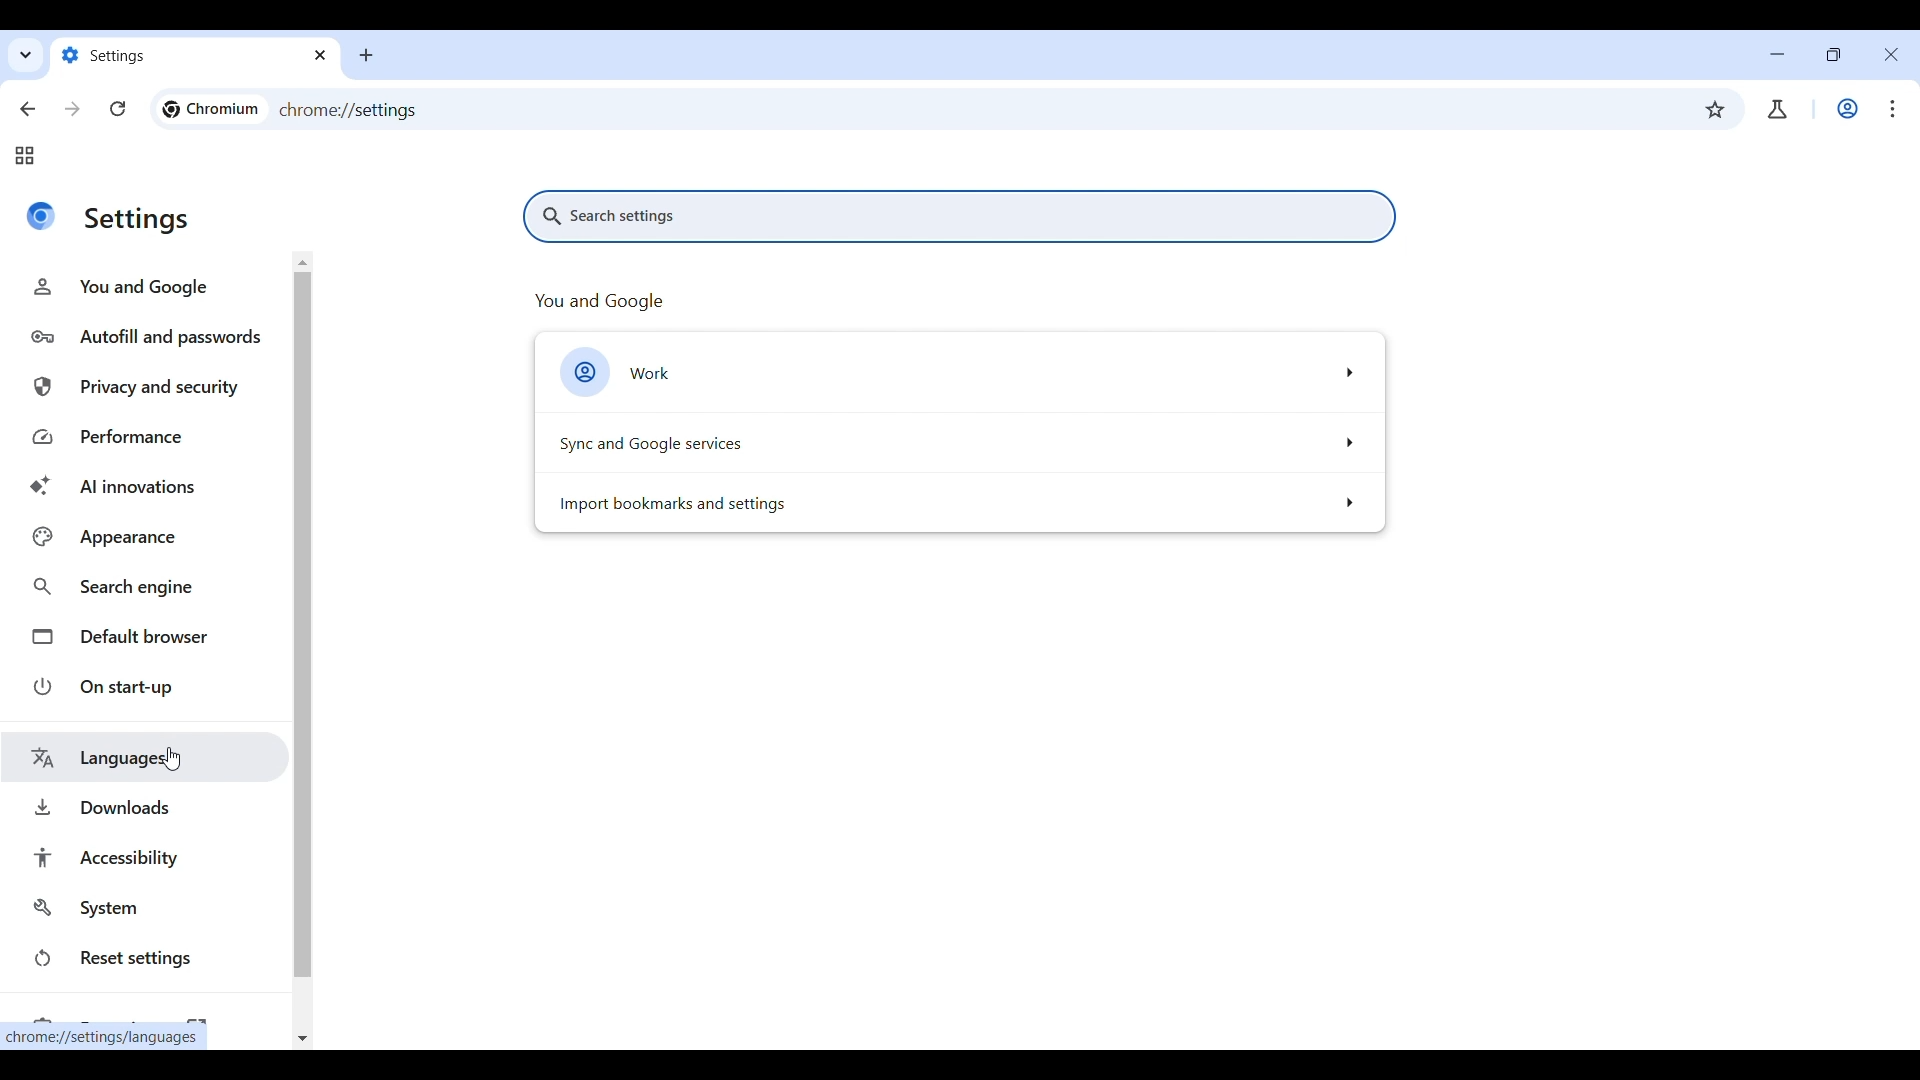 The height and width of the screenshot is (1080, 1920). I want to click on Title of current page, so click(138, 221).